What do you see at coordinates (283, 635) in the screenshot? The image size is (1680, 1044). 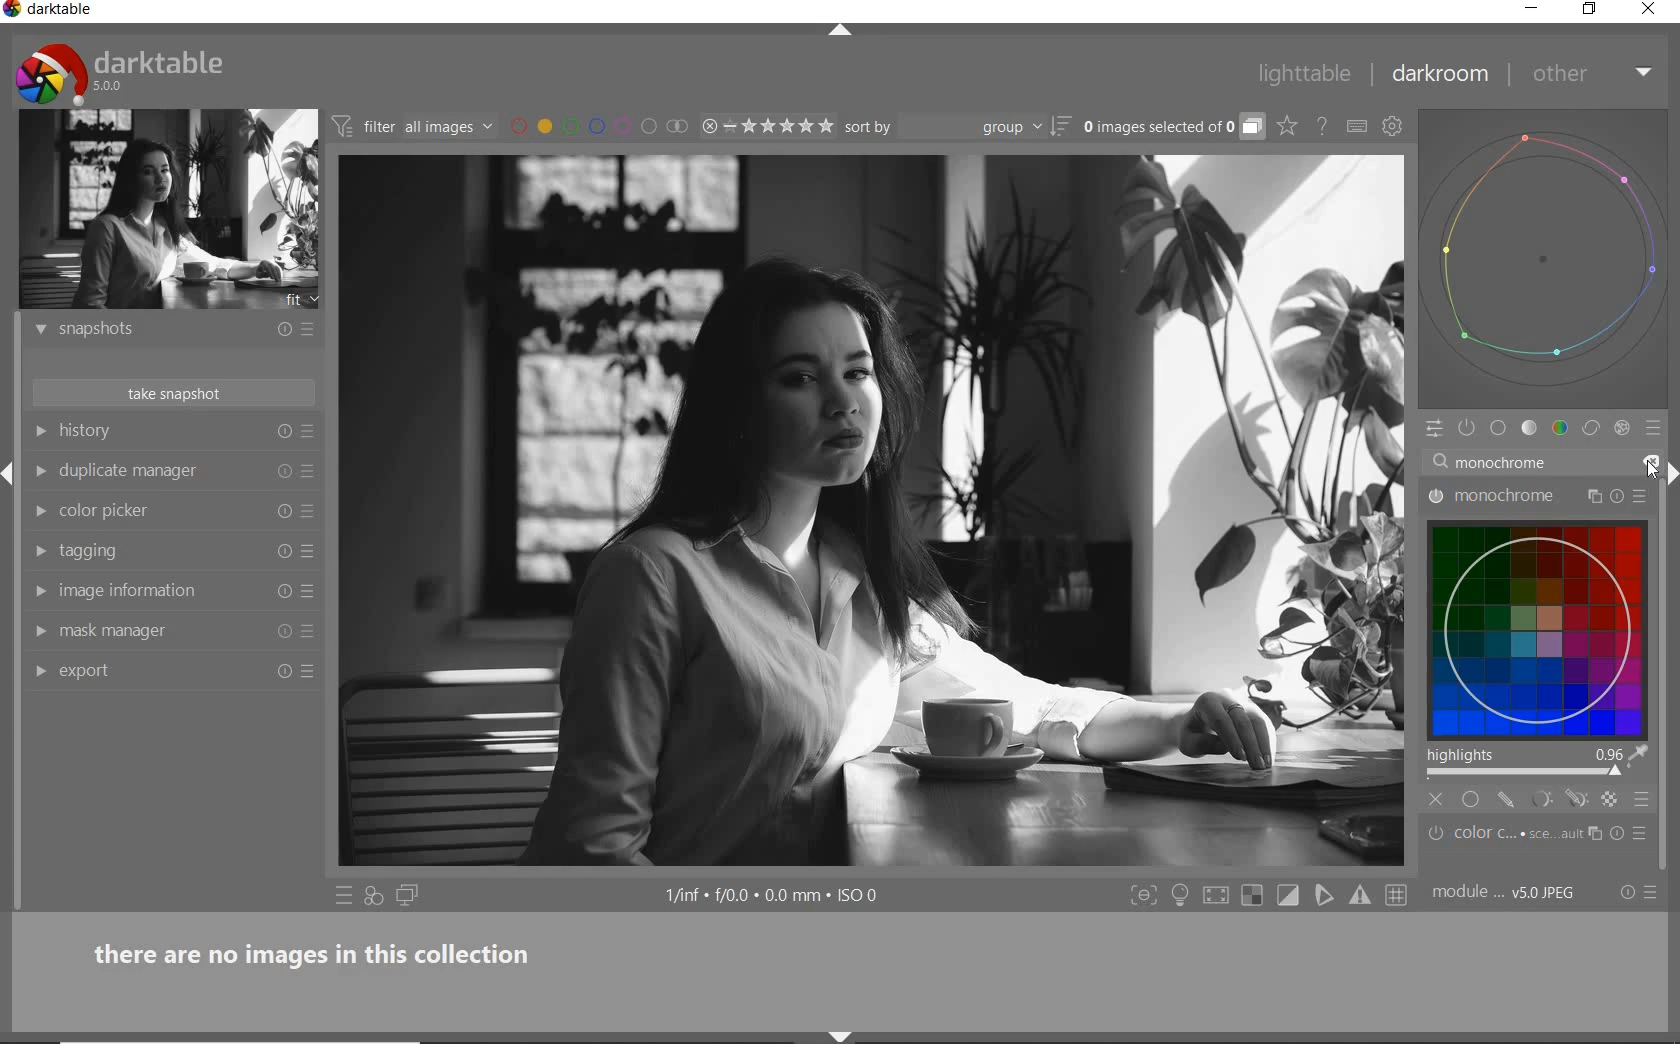 I see `reset` at bounding box center [283, 635].